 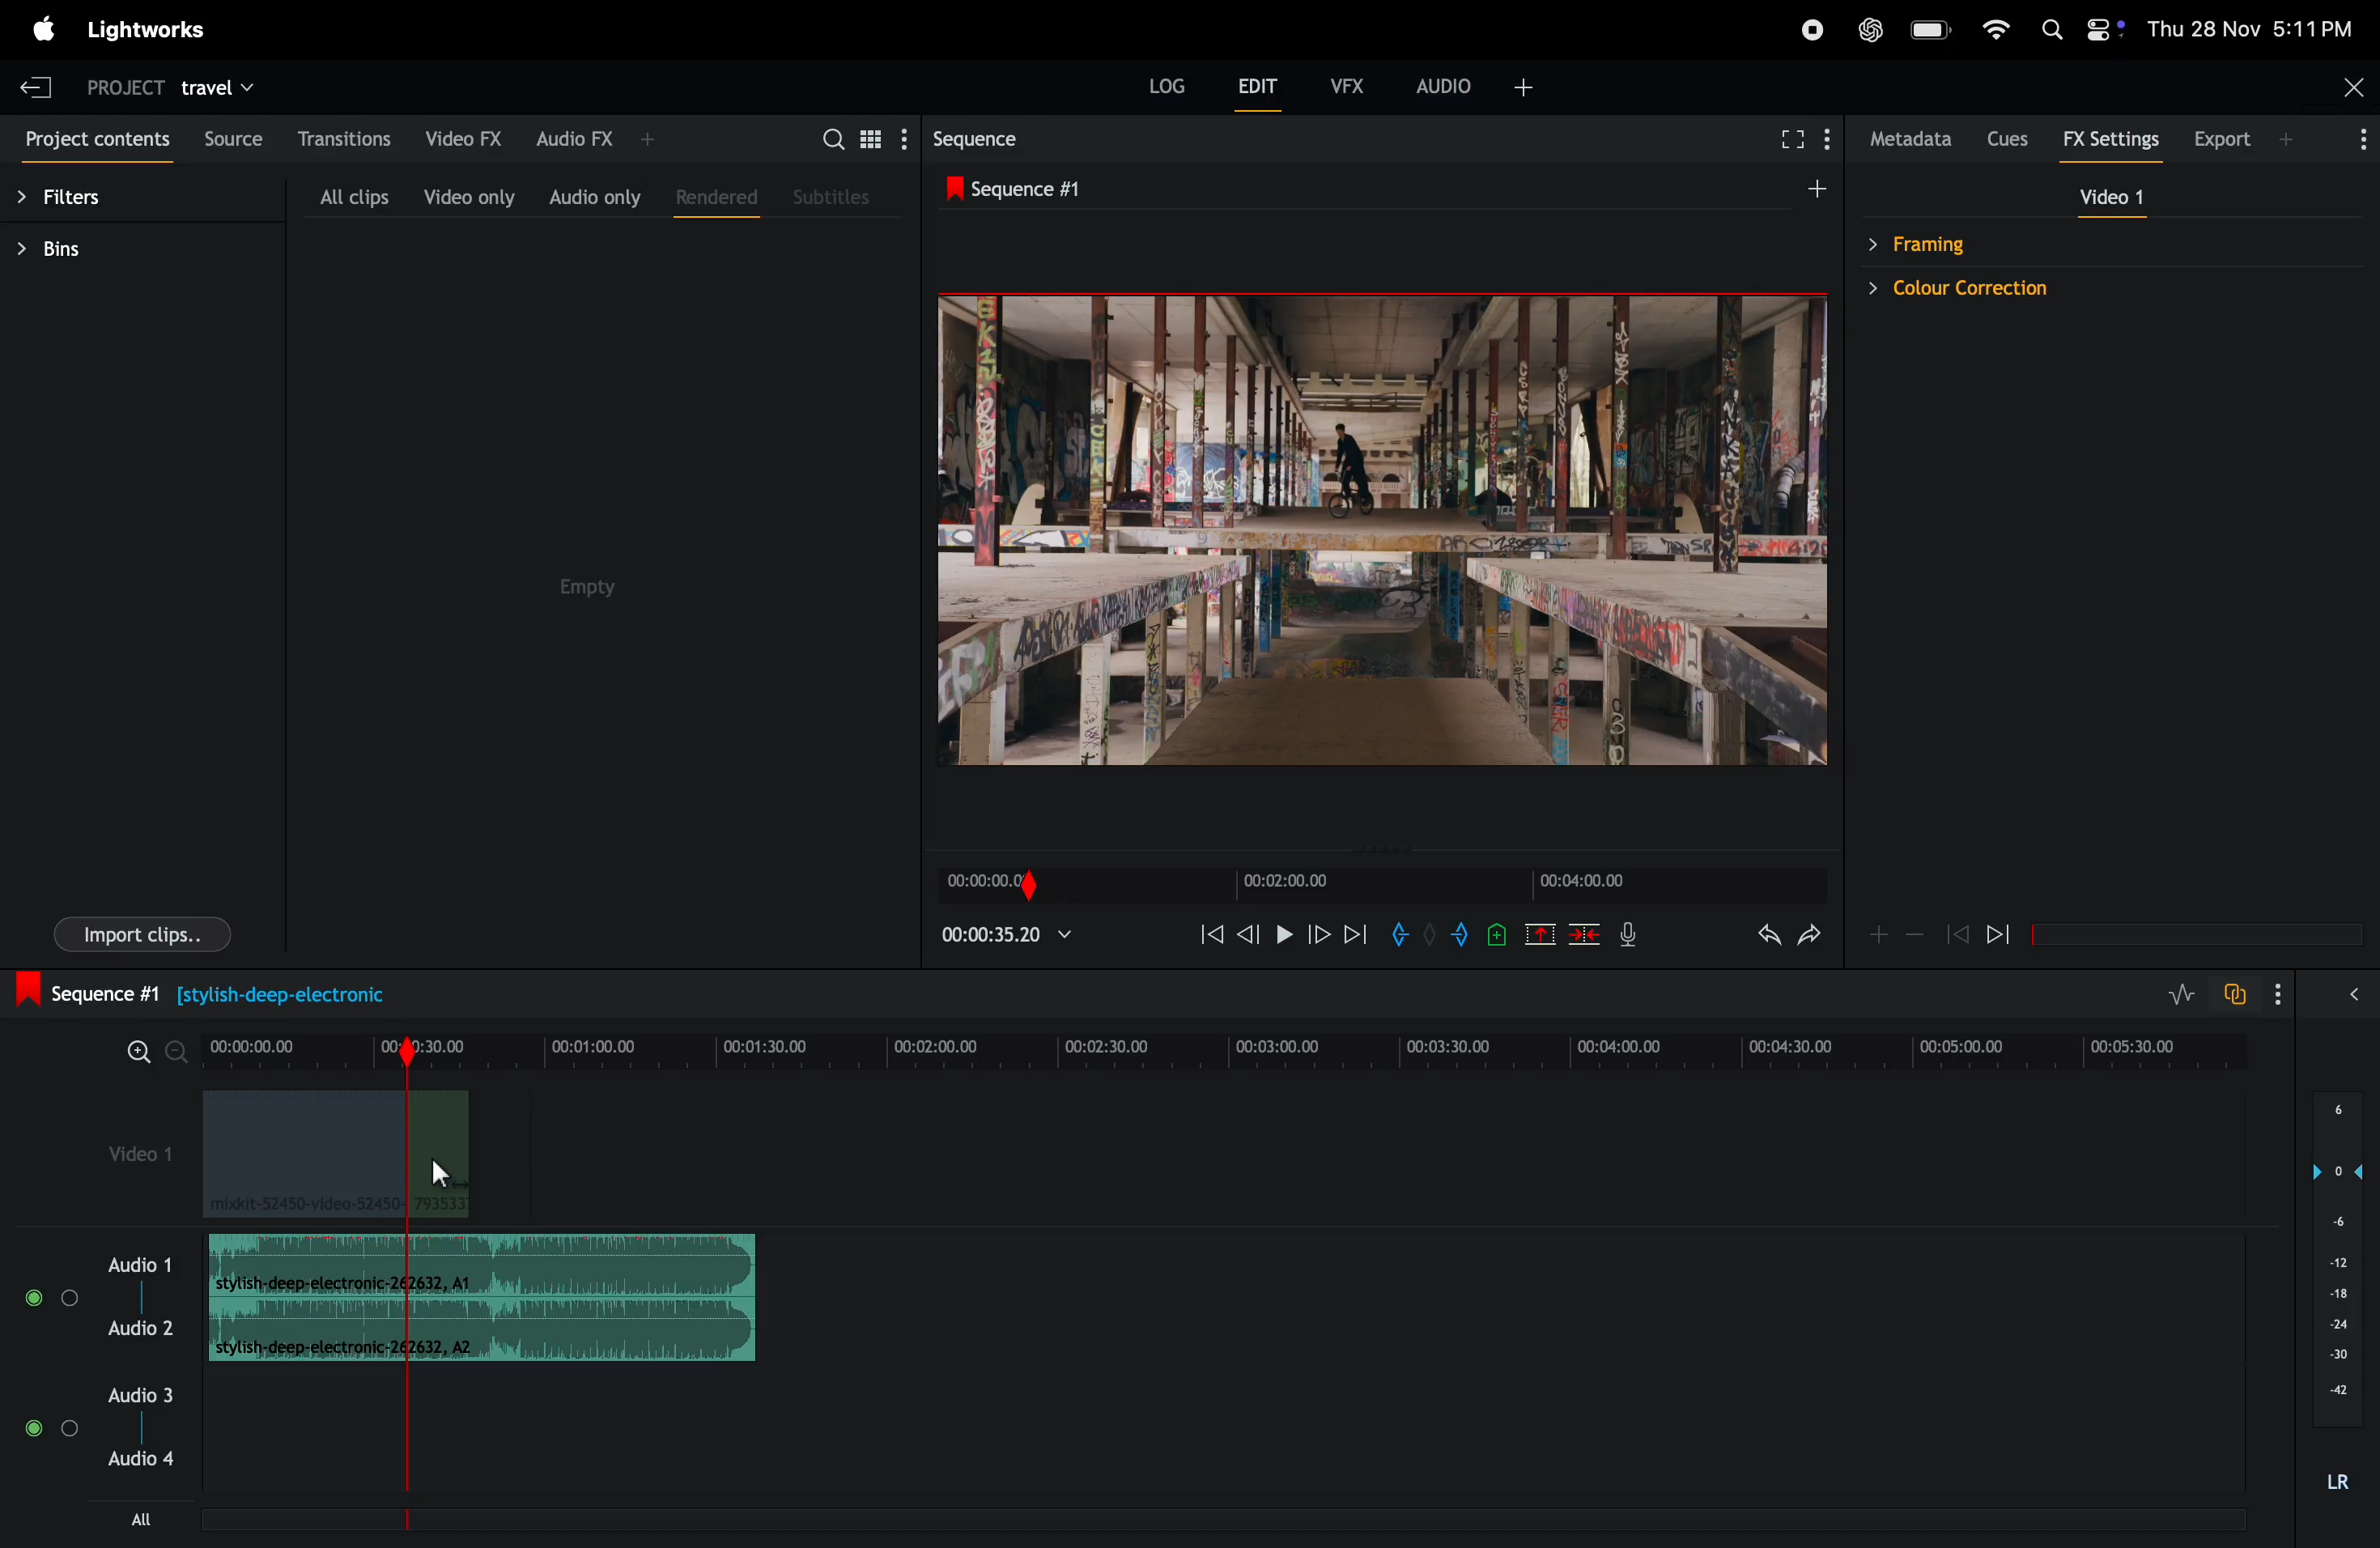 What do you see at coordinates (140, 1460) in the screenshot?
I see `Audio 4` at bounding box center [140, 1460].